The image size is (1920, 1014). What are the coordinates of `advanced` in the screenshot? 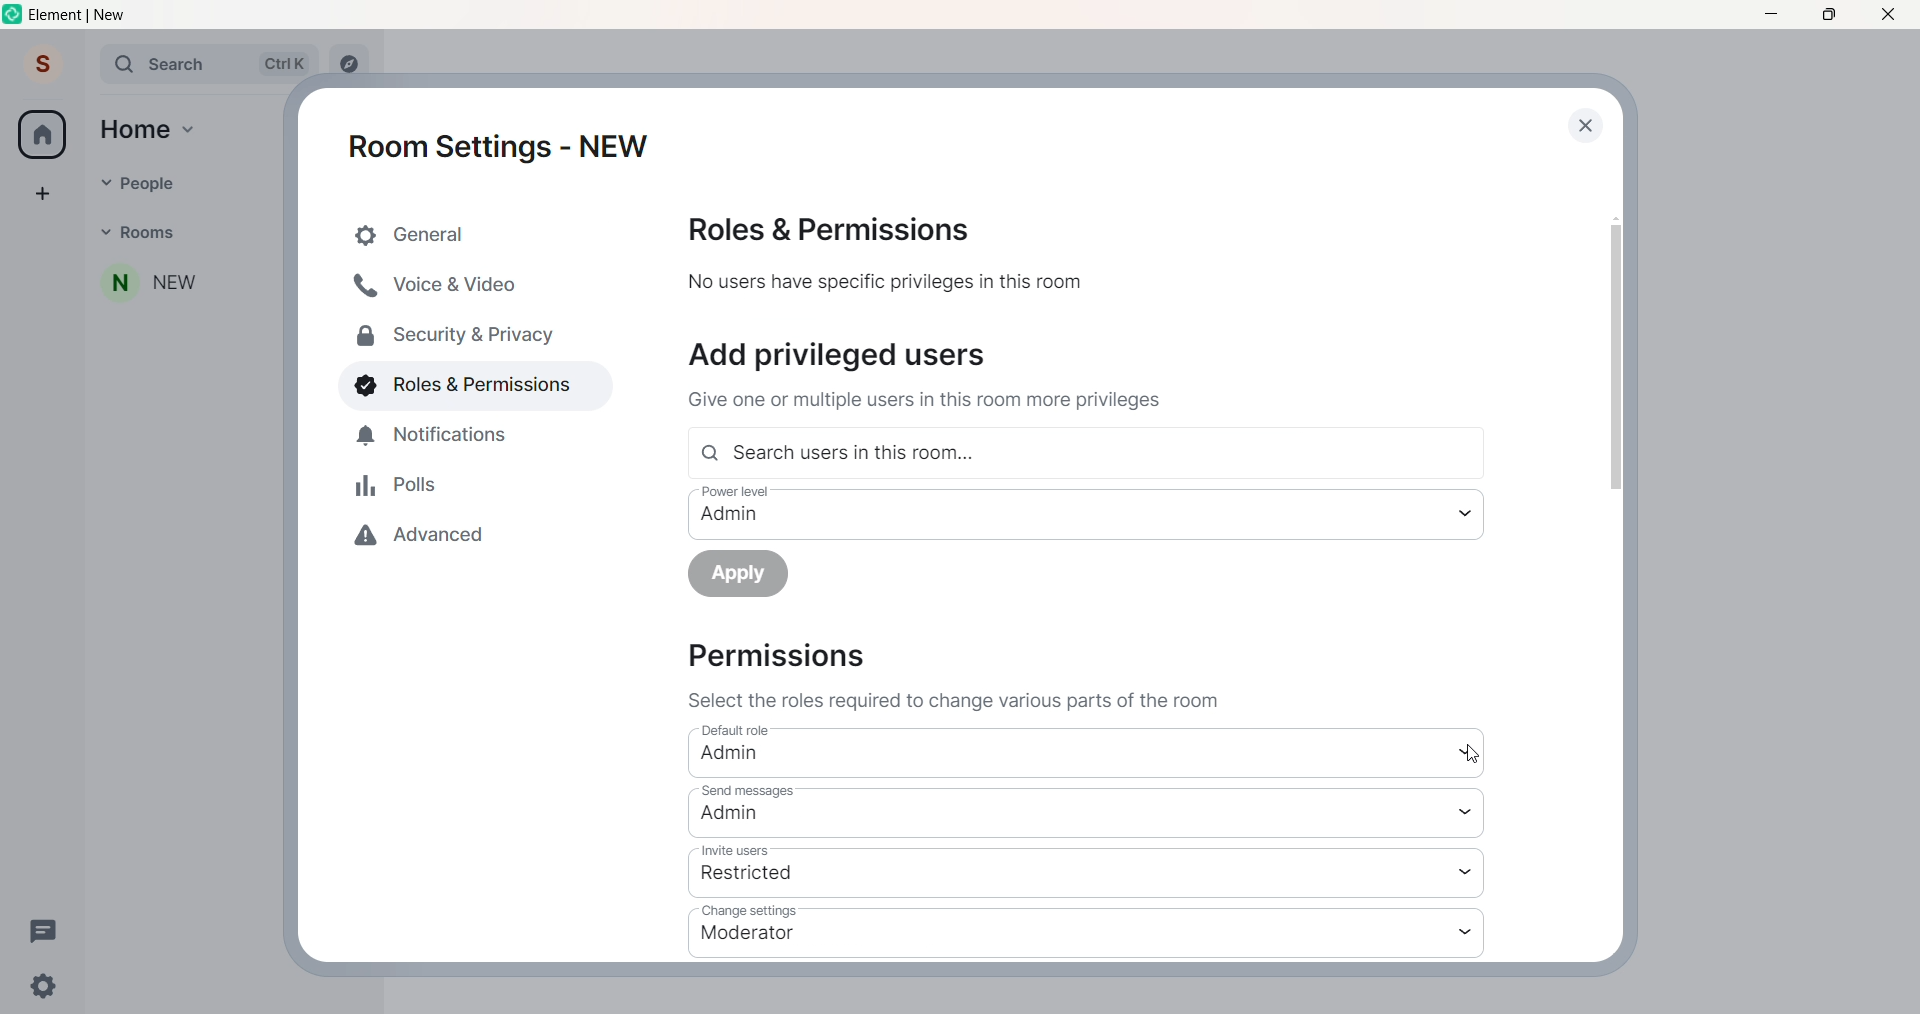 It's located at (430, 539).